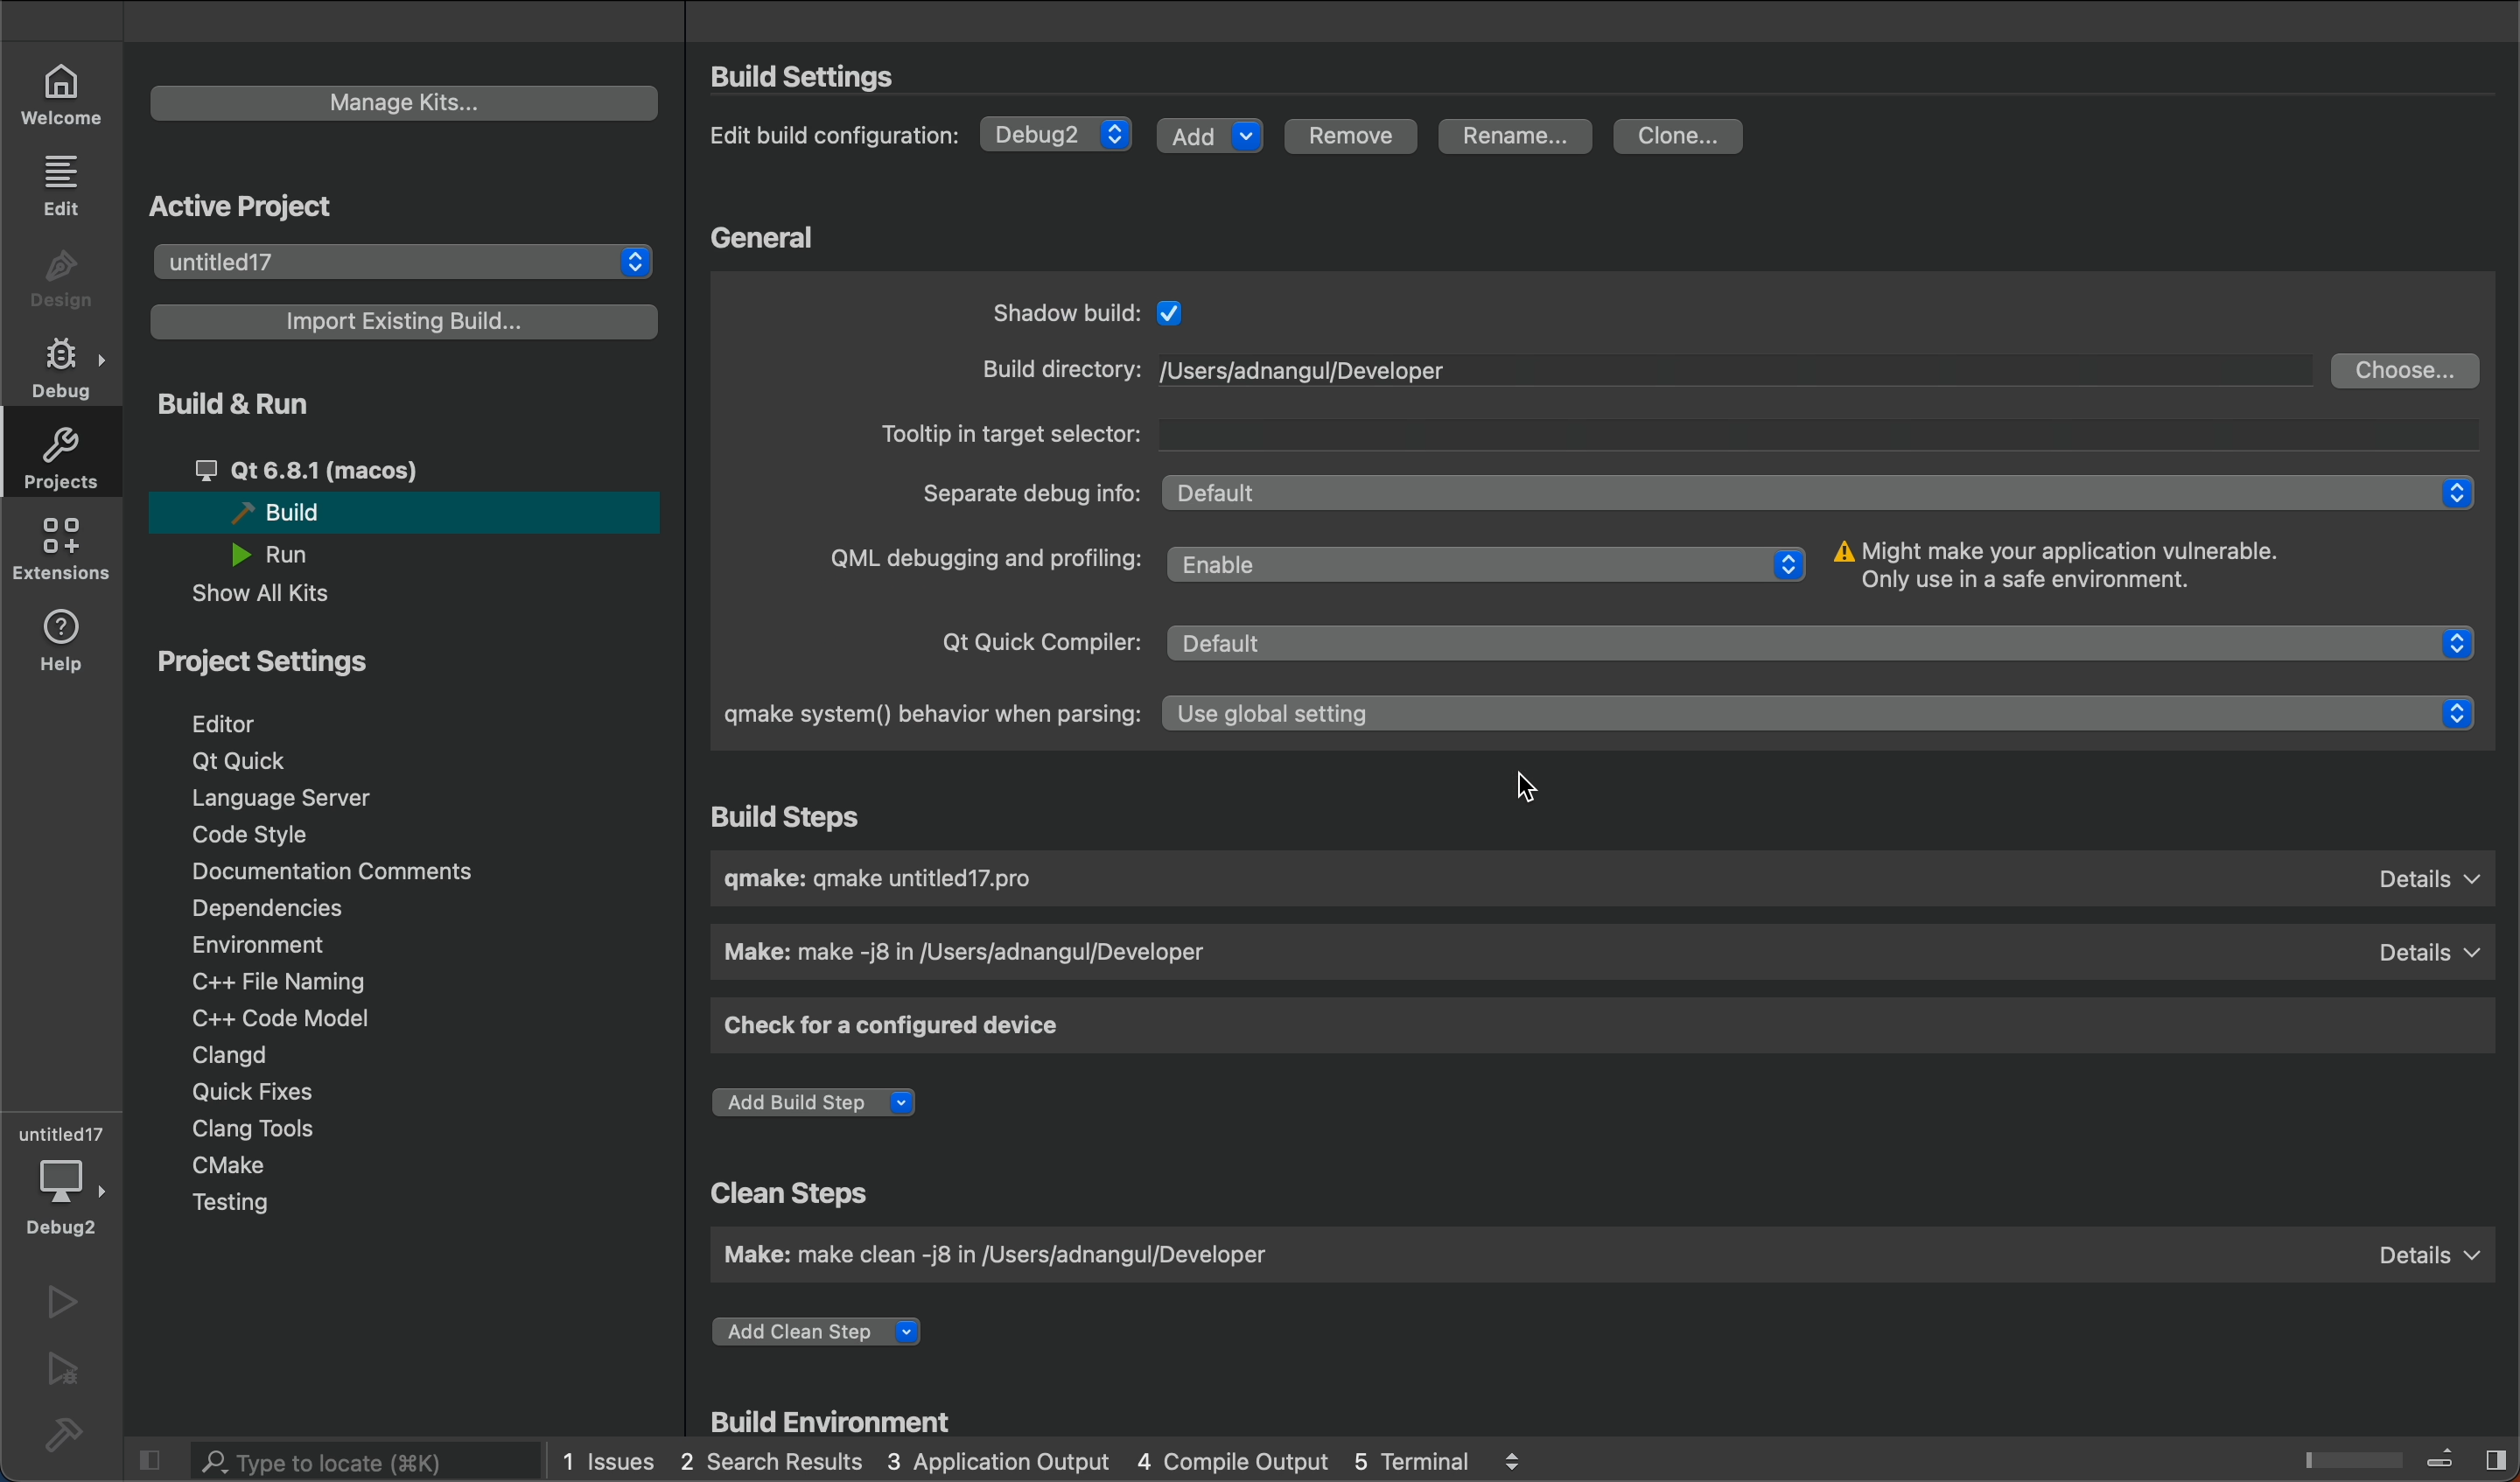 The image size is (2520, 1482). Describe the element at coordinates (1520, 138) in the screenshot. I see `rename` at that location.